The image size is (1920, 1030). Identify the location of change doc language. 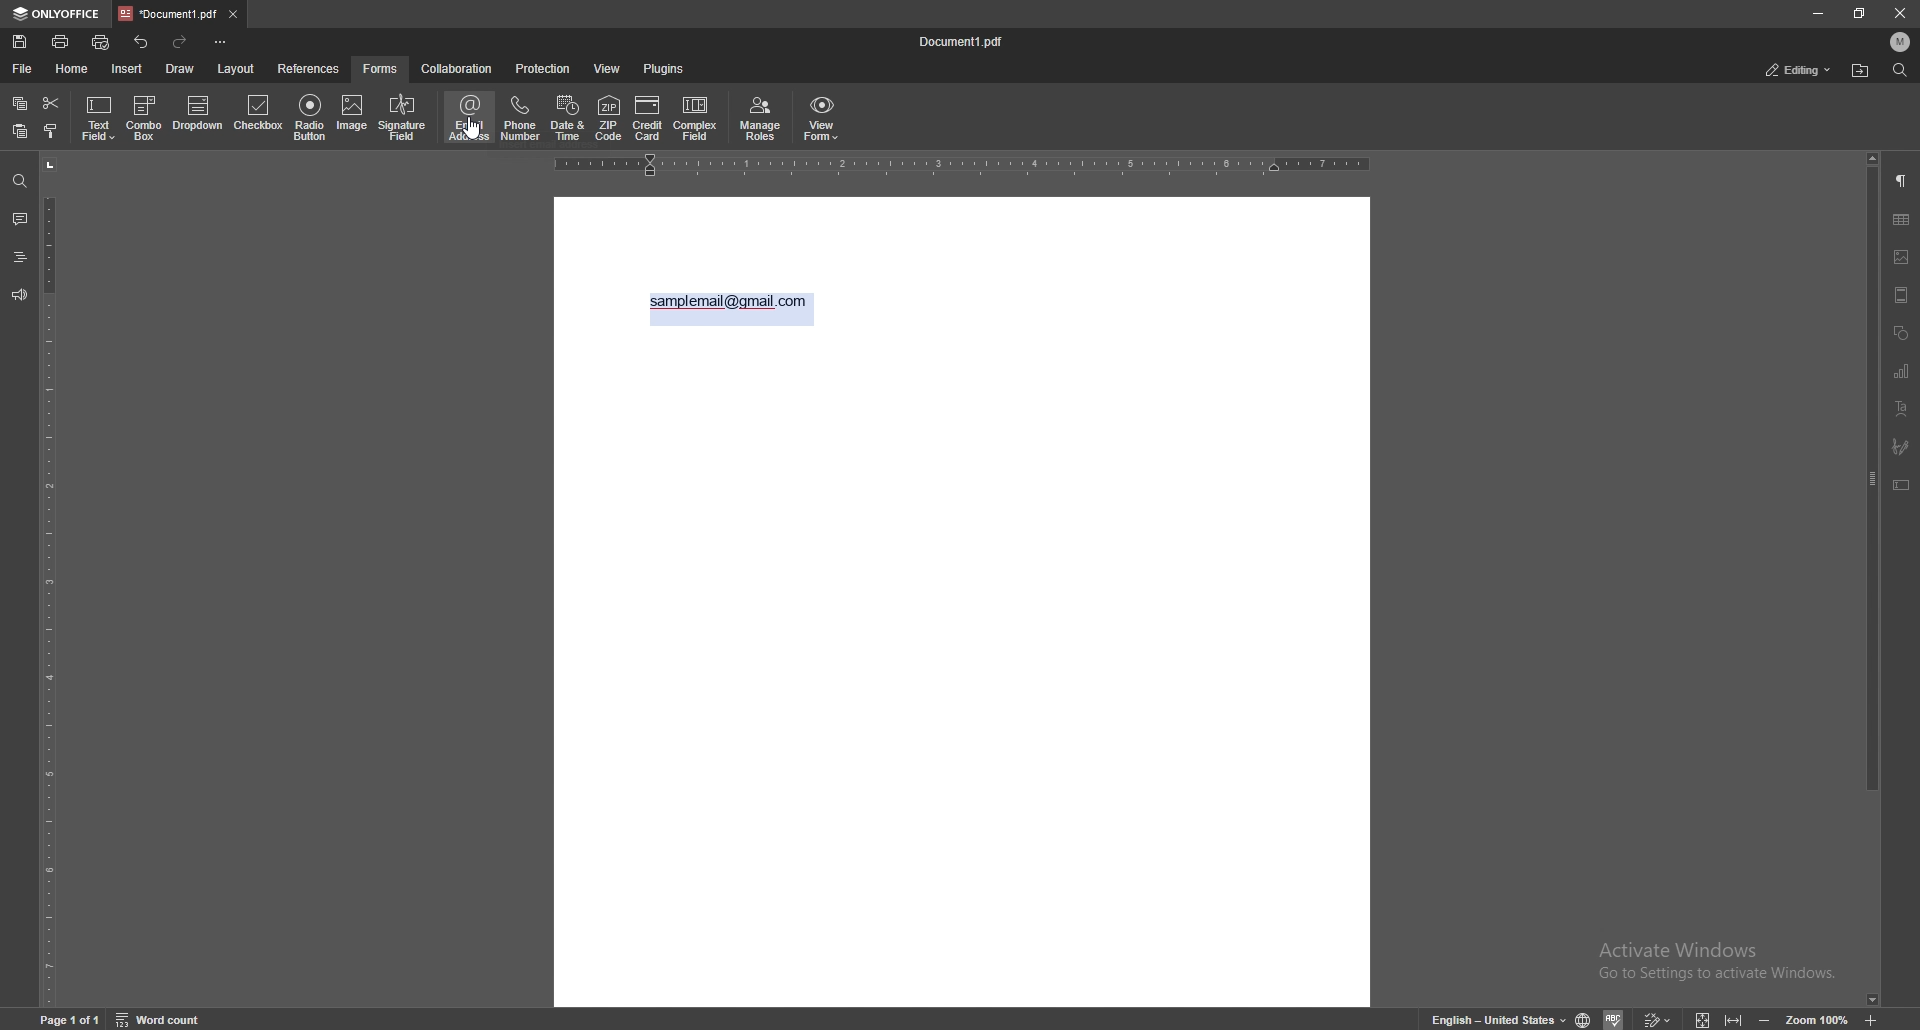
(1586, 1019).